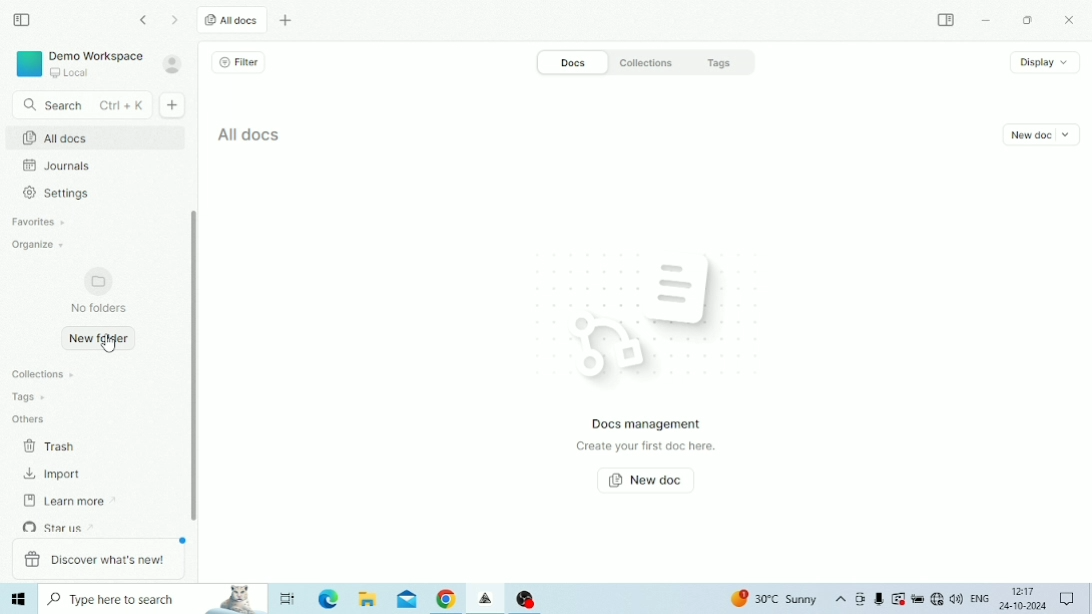 This screenshot has height=614, width=1092. I want to click on Settings, so click(61, 193).